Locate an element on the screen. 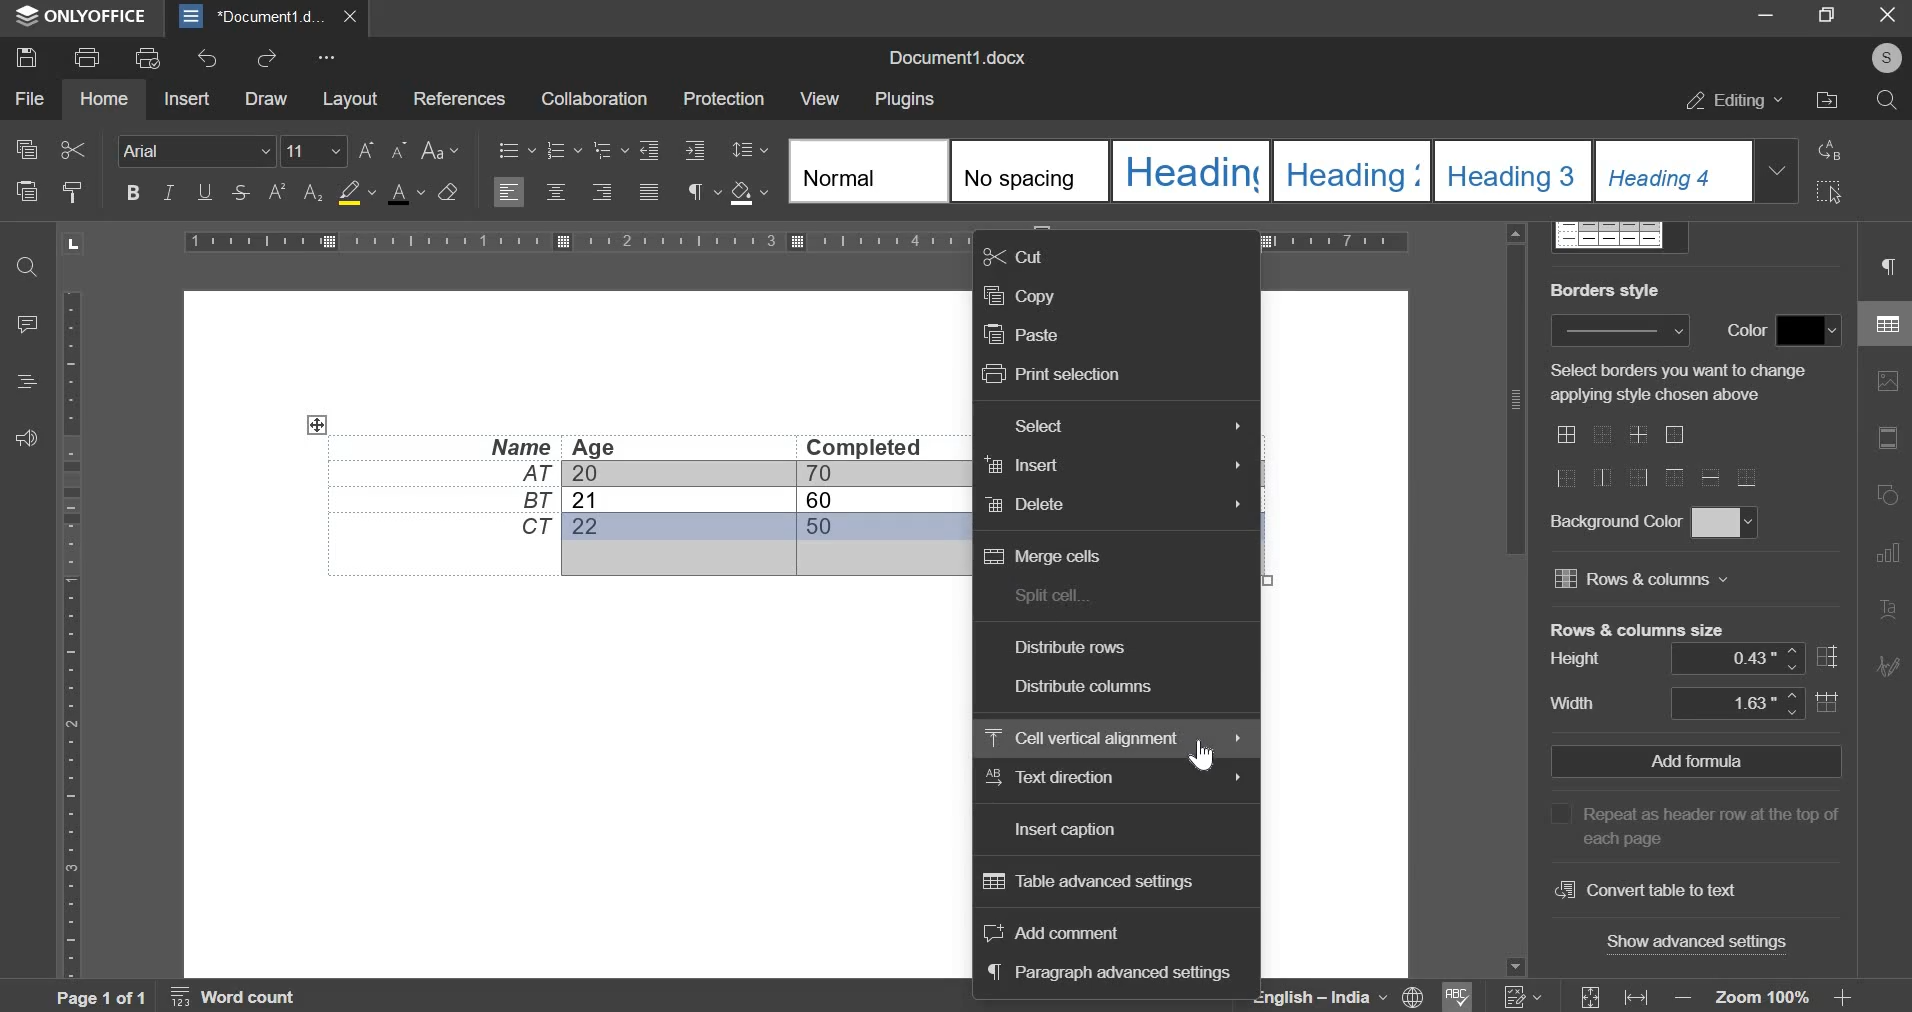 This screenshot has height=1012, width=1912. copy style is located at coordinates (74, 190).